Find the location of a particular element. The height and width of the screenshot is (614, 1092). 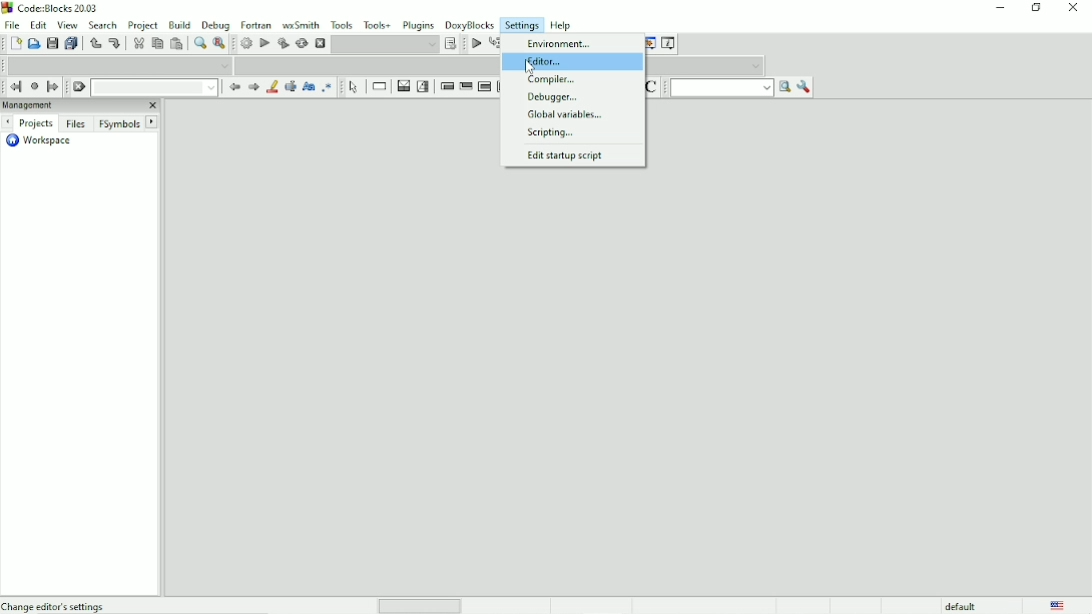

Tools is located at coordinates (341, 24).